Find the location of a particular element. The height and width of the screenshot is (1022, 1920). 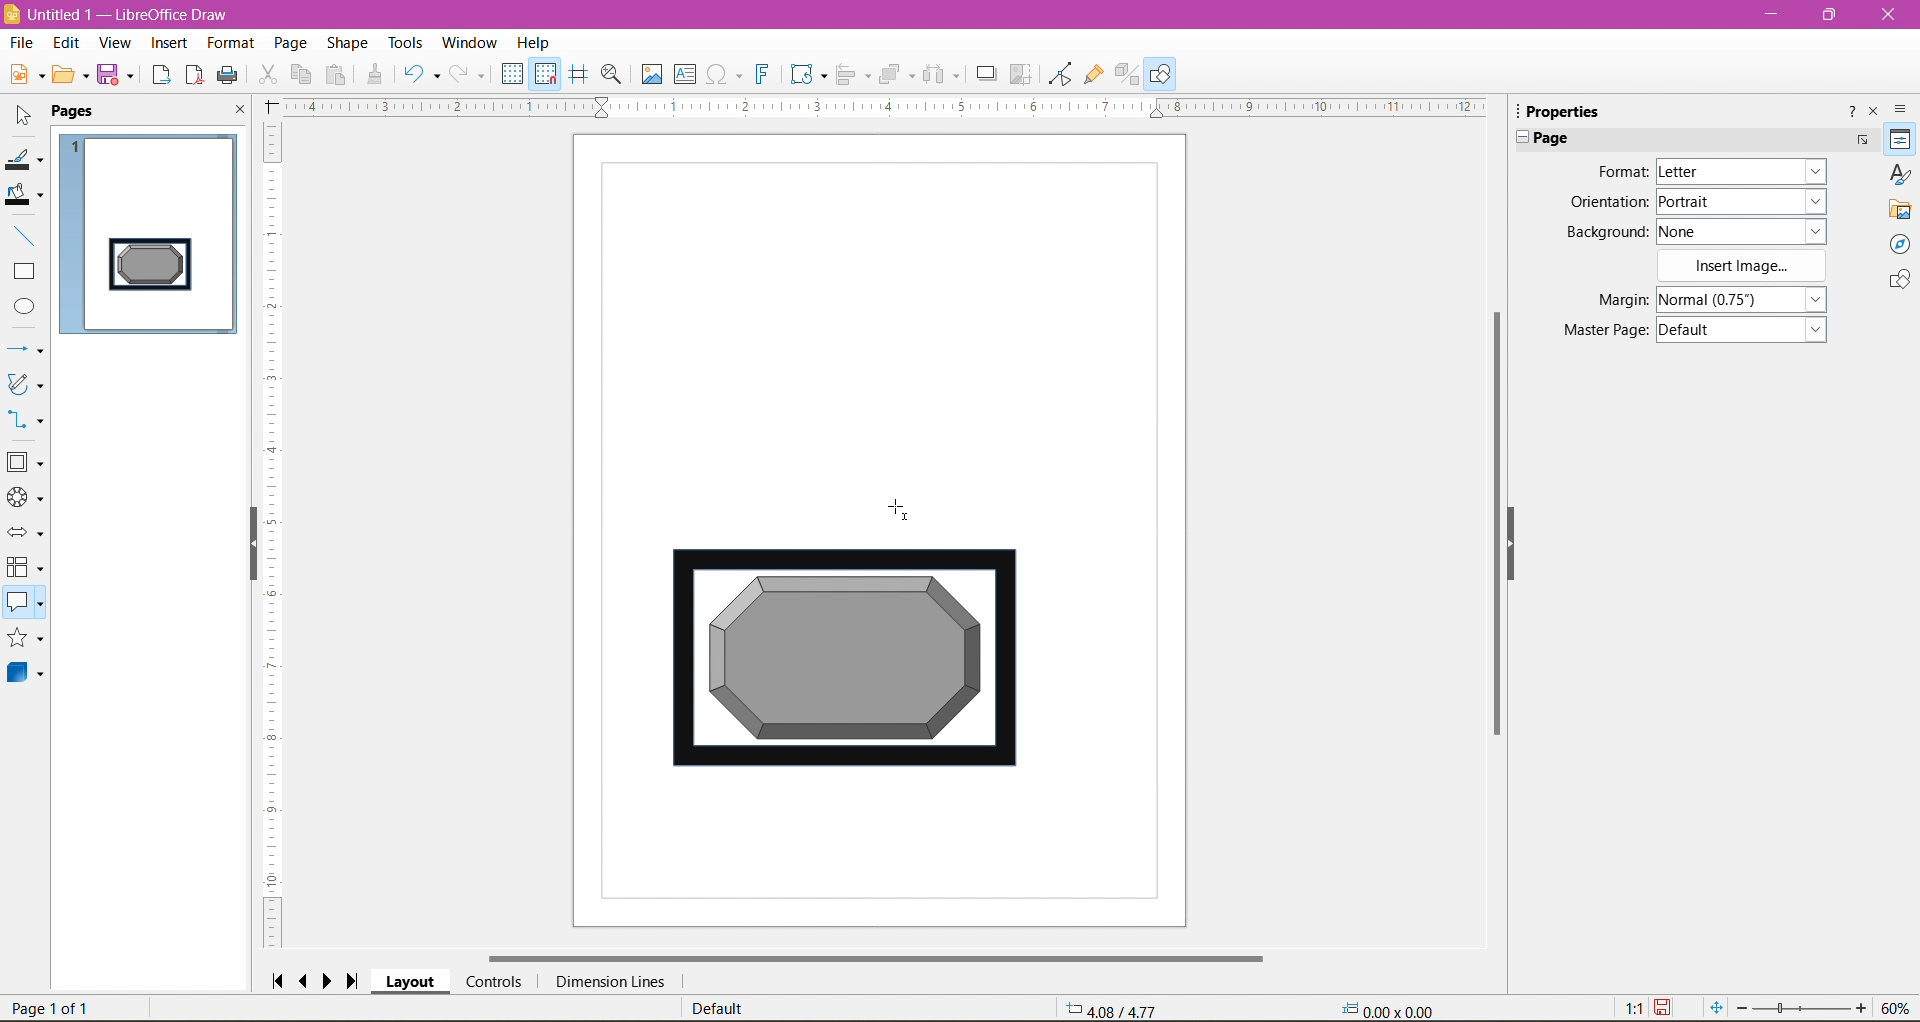

Close sidebar deck is located at coordinates (1875, 112).